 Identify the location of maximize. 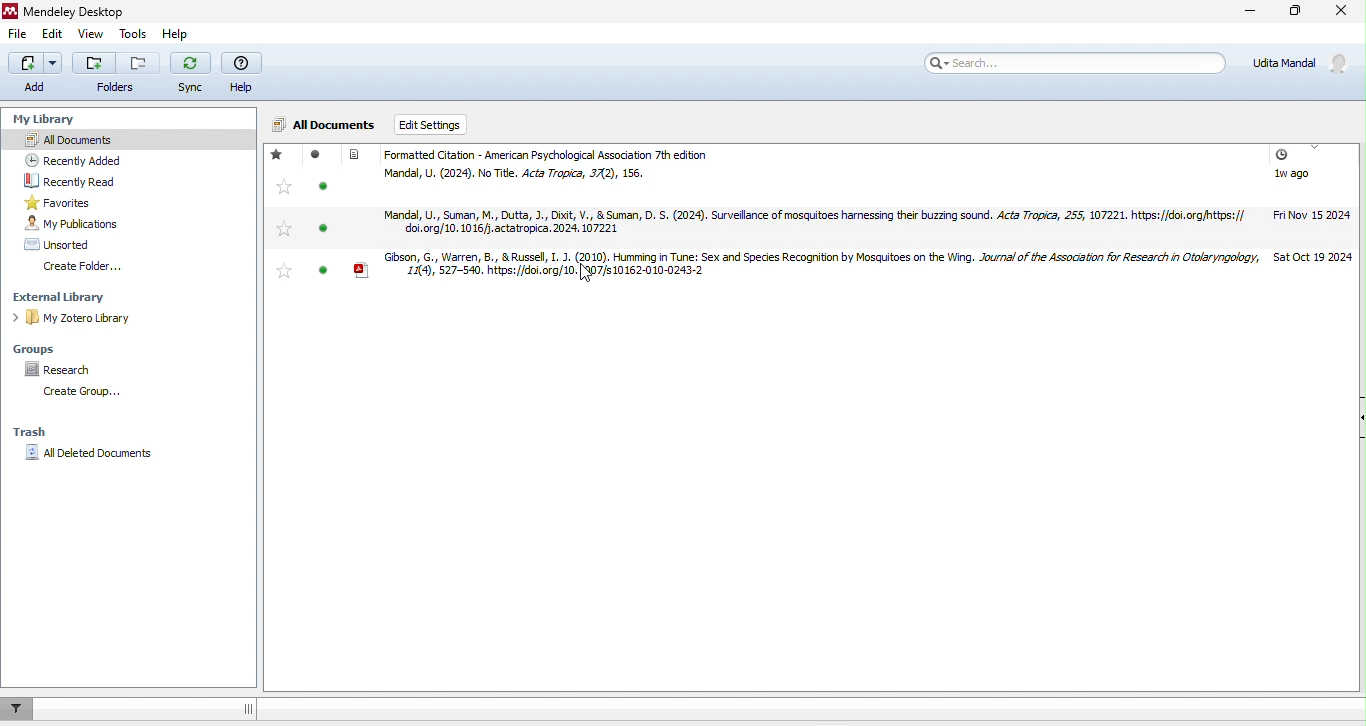
(1297, 10).